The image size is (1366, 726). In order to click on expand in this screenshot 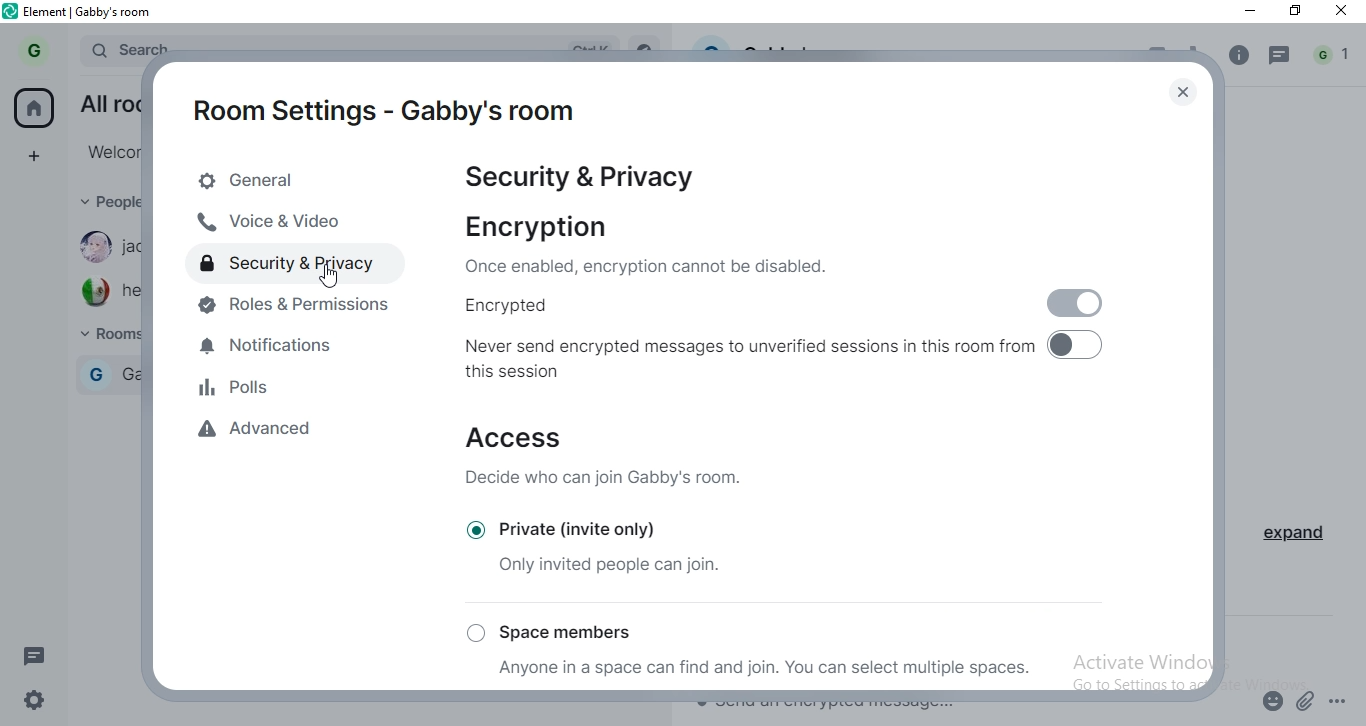, I will do `click(1290, 536)`.